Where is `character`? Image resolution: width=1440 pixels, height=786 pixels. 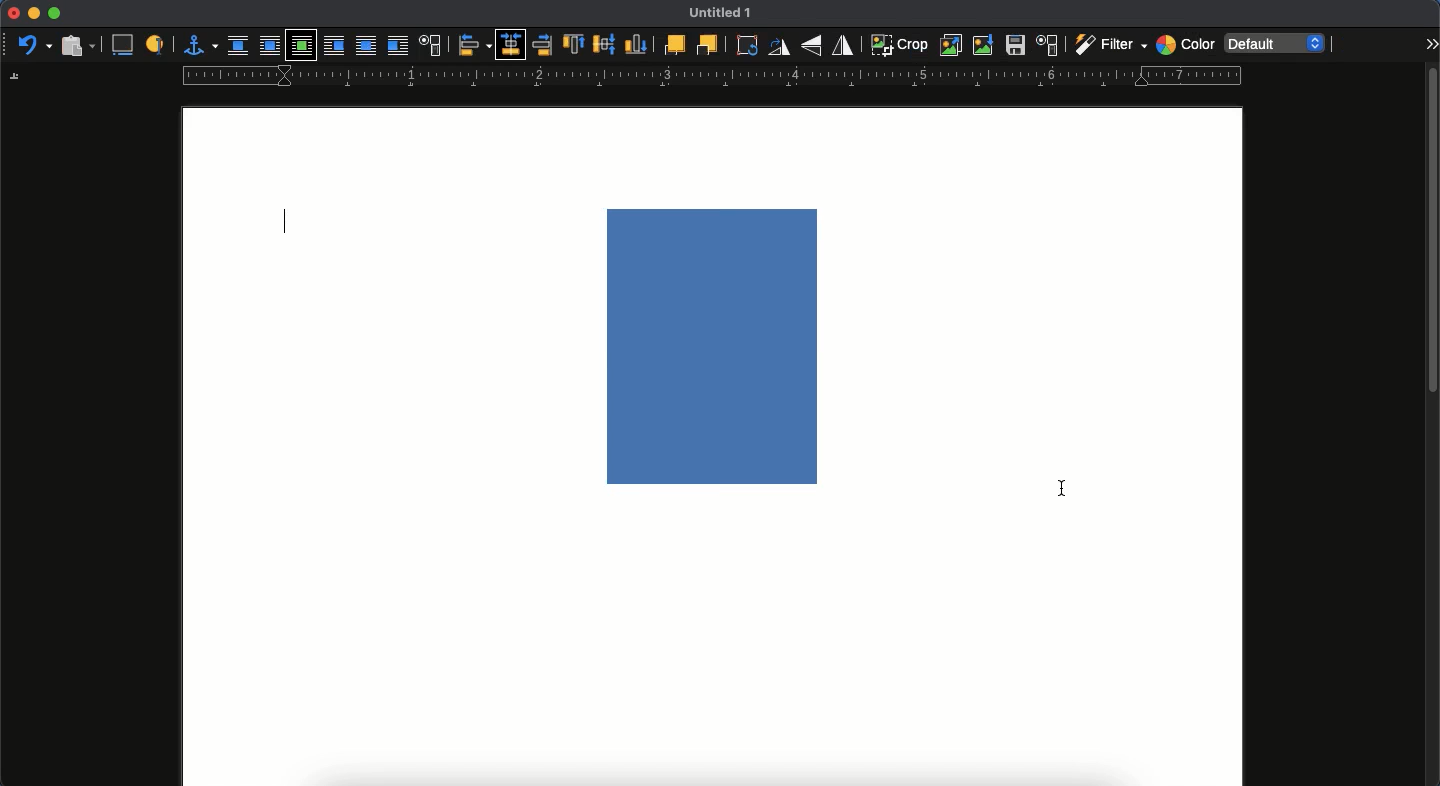 character is located at coordinates (1046, 44).